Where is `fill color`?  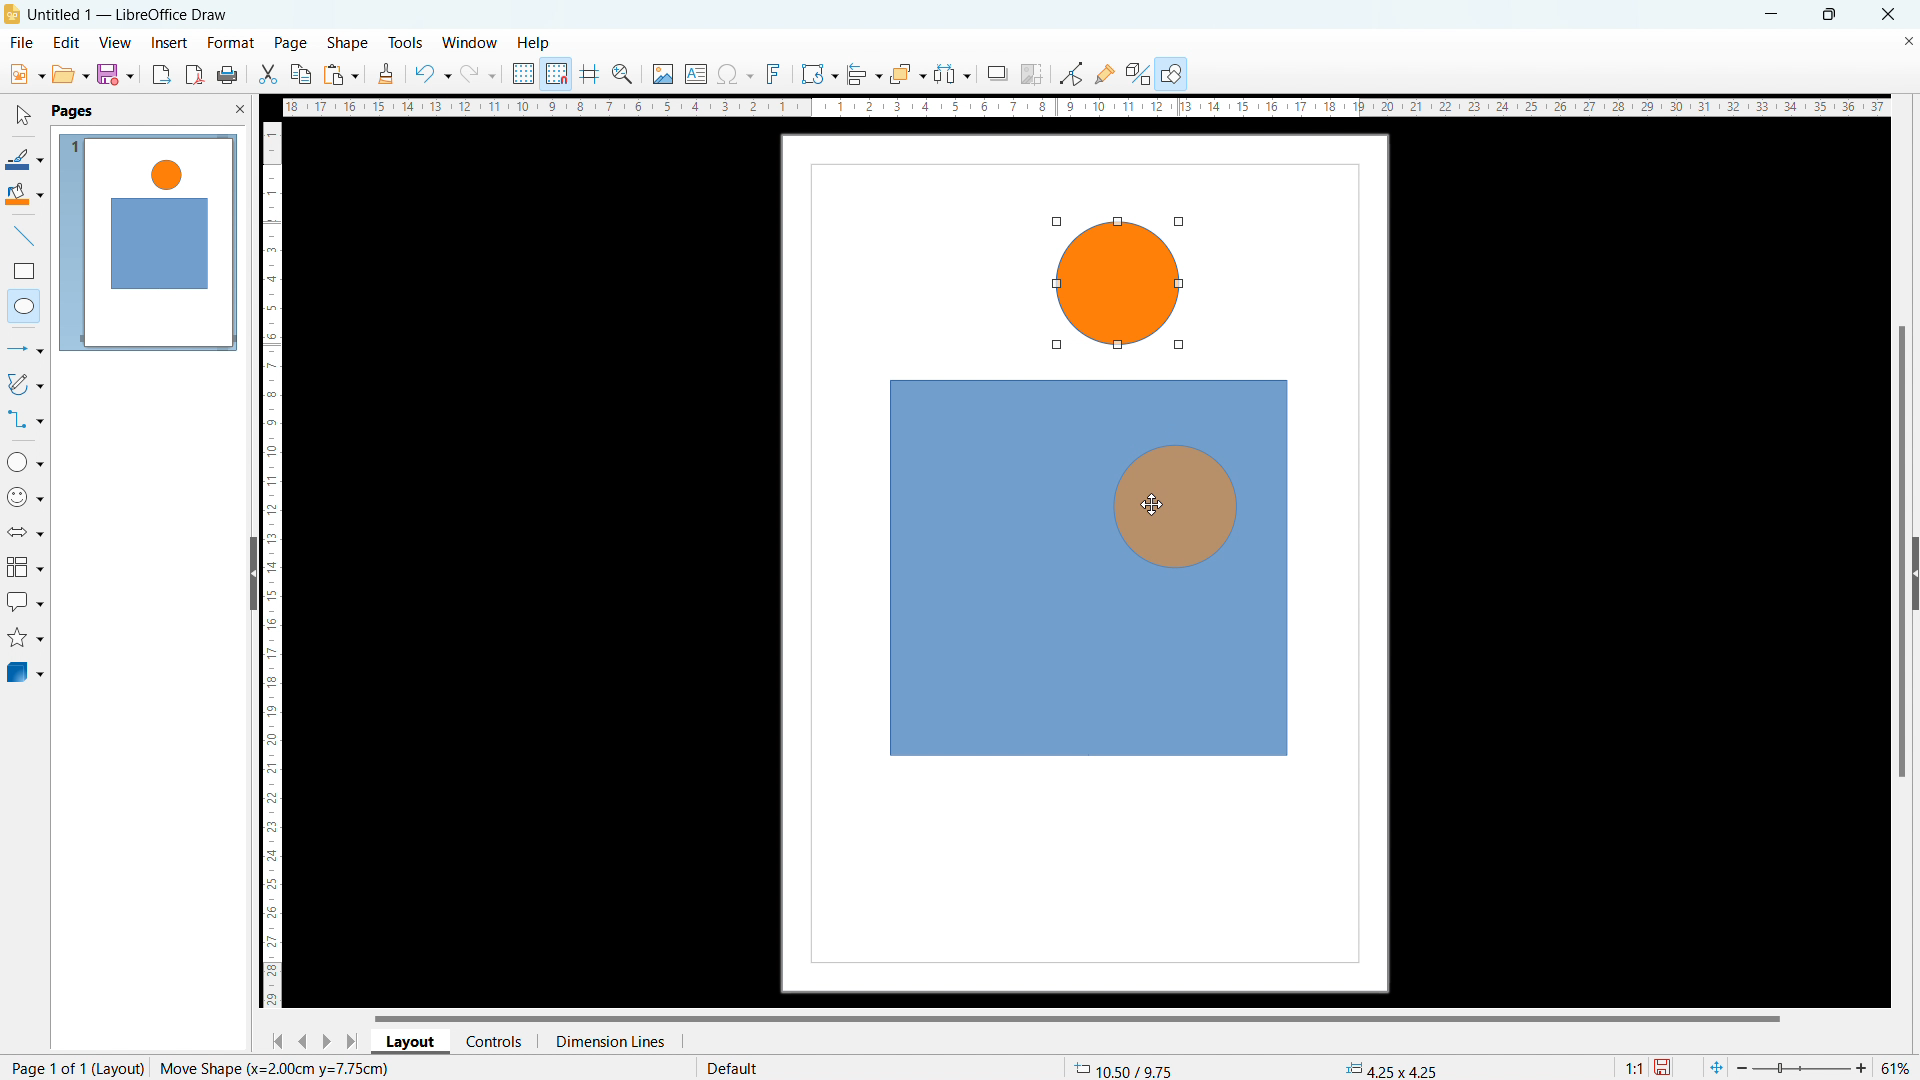
fill color is located at coordinates (25, 195).